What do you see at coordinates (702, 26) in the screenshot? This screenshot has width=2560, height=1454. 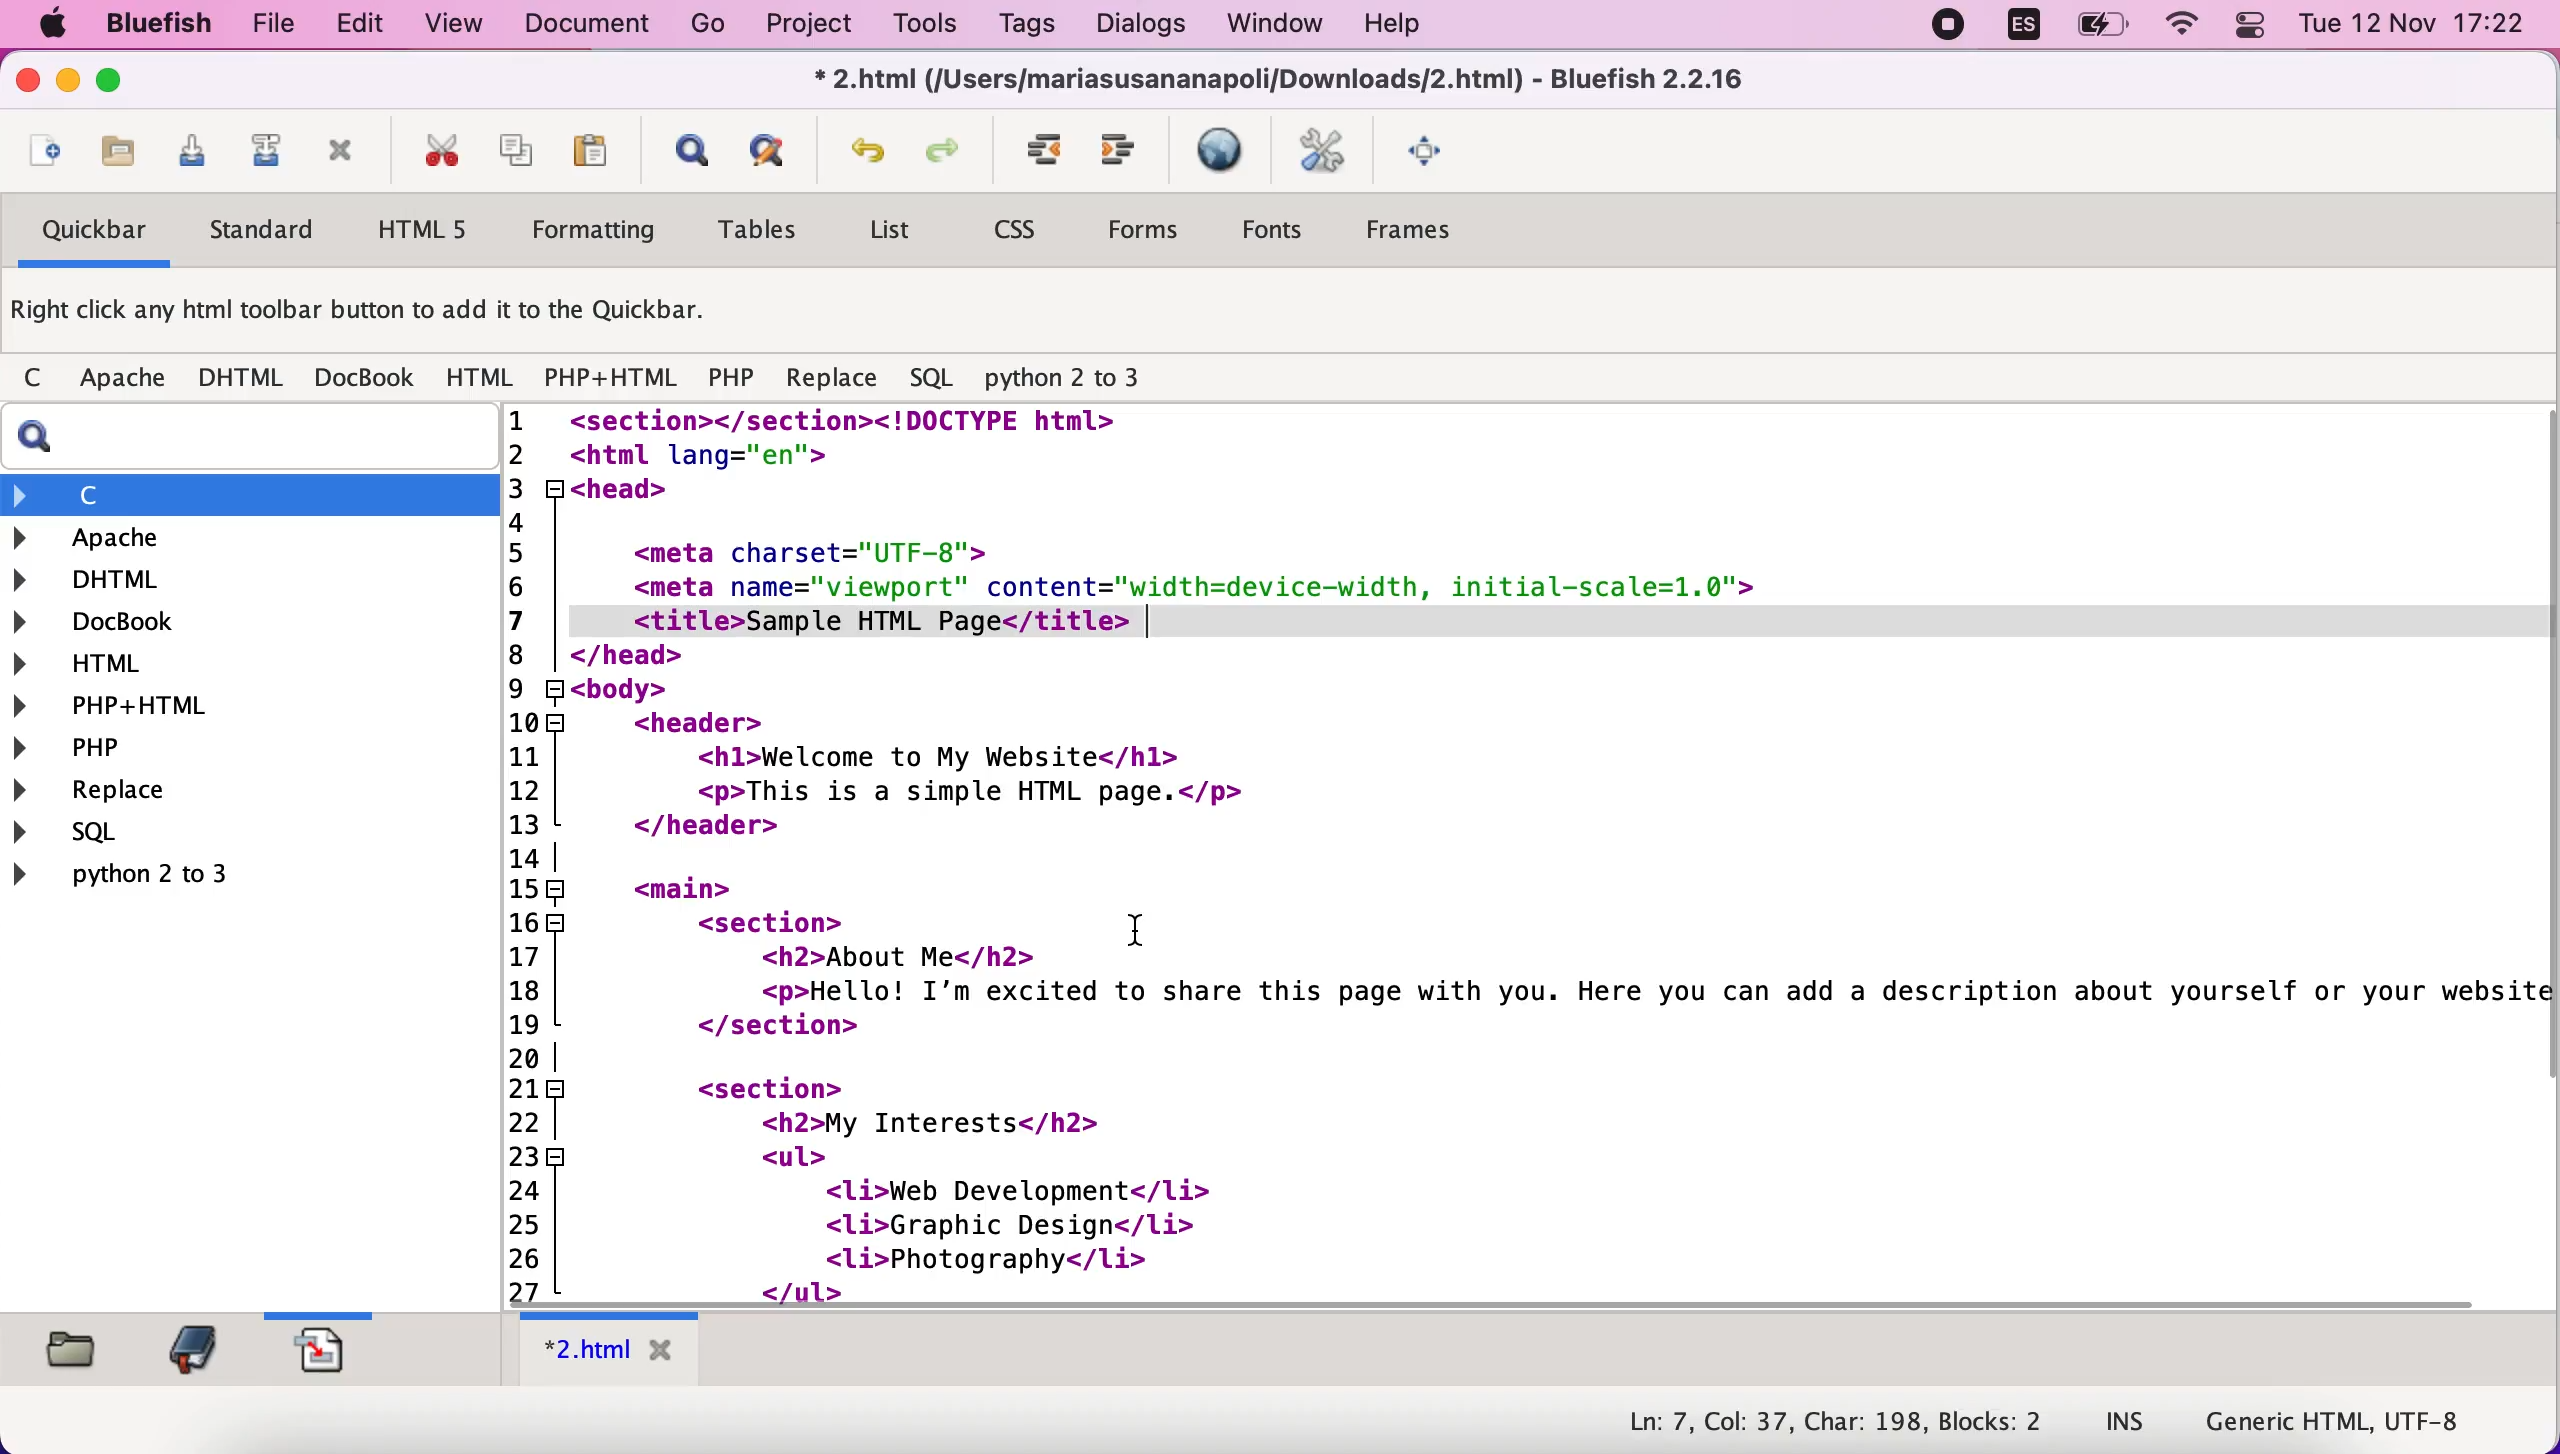 I see `go` at bounding box center [702, 26].